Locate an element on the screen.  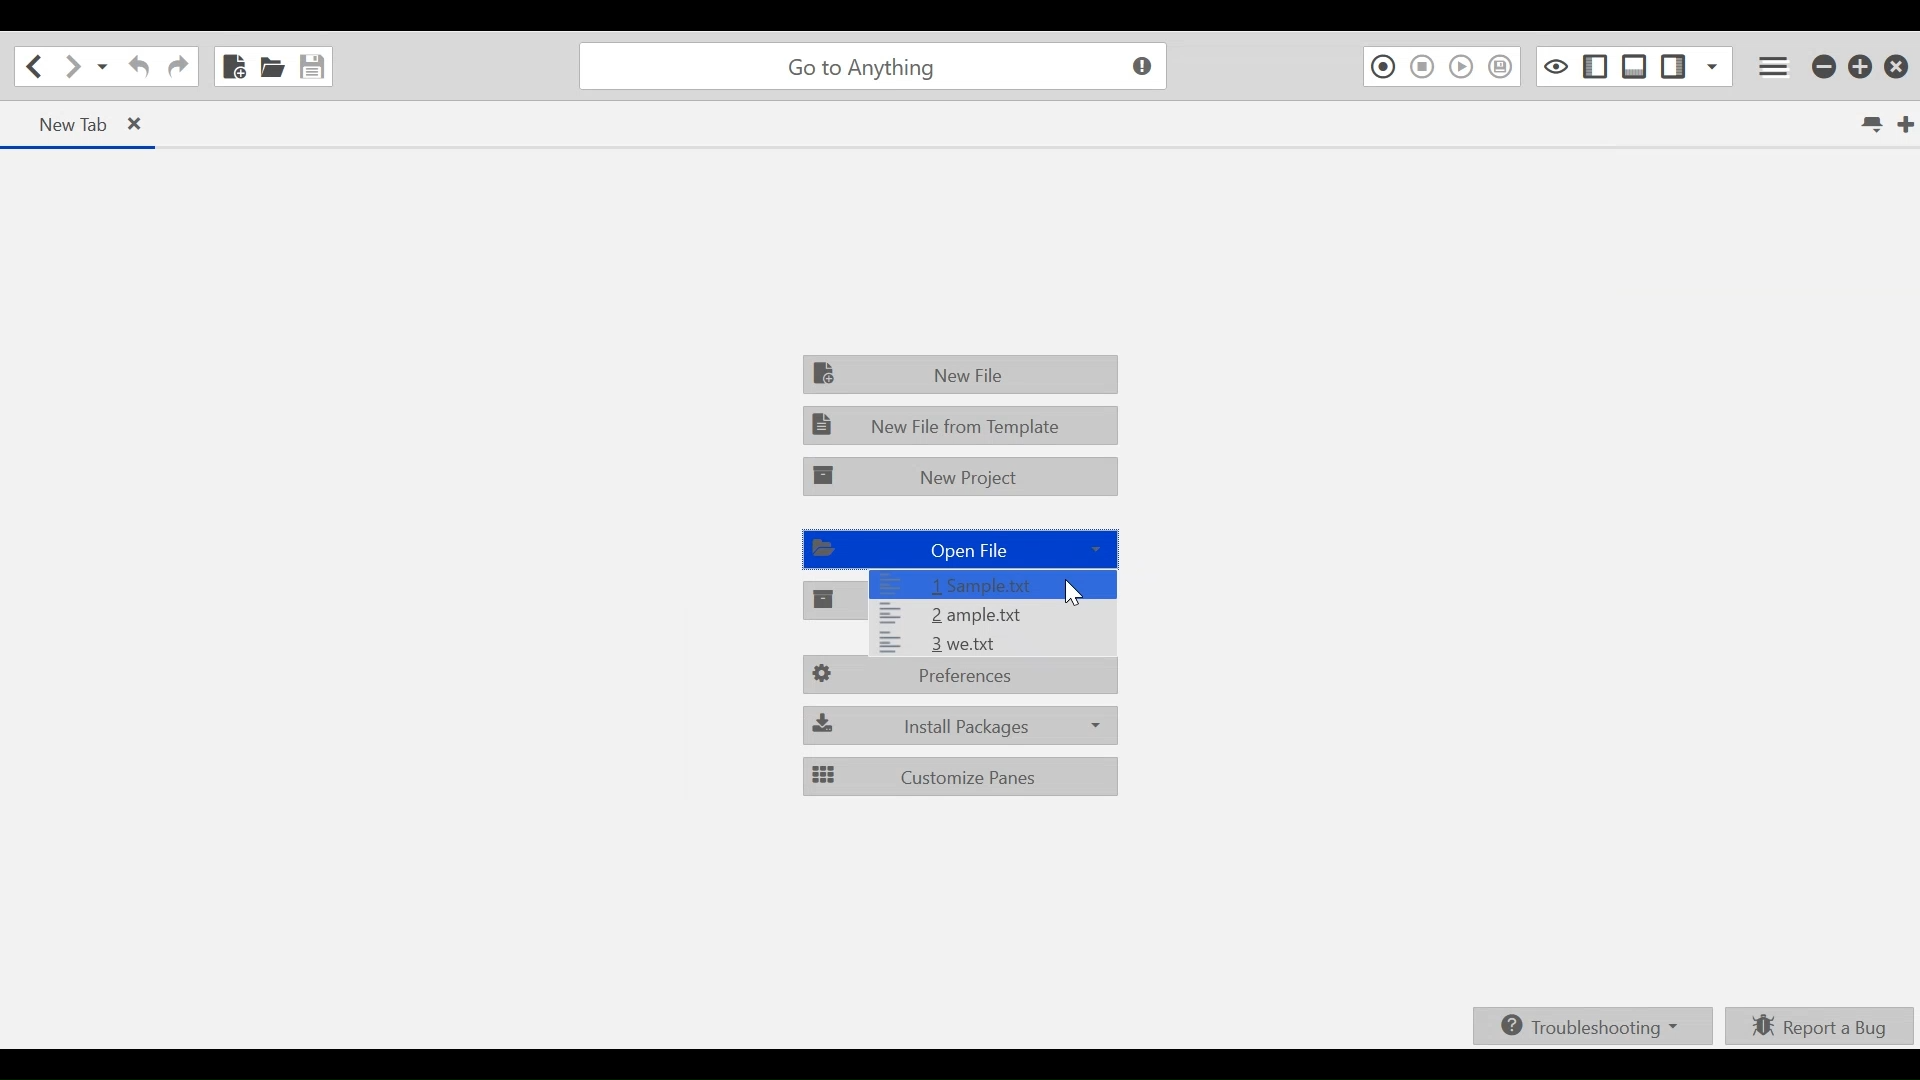
Restore is located at coordinates (1862, 64).